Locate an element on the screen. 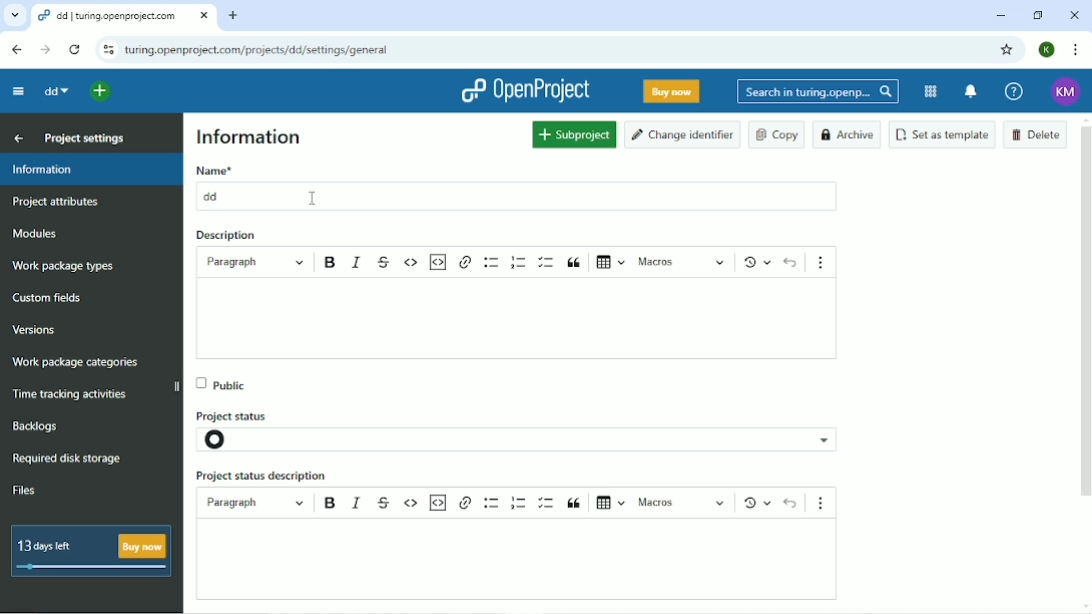 This screenshot has height=614, width=1092. block quote is located at coordinates (577, 502).